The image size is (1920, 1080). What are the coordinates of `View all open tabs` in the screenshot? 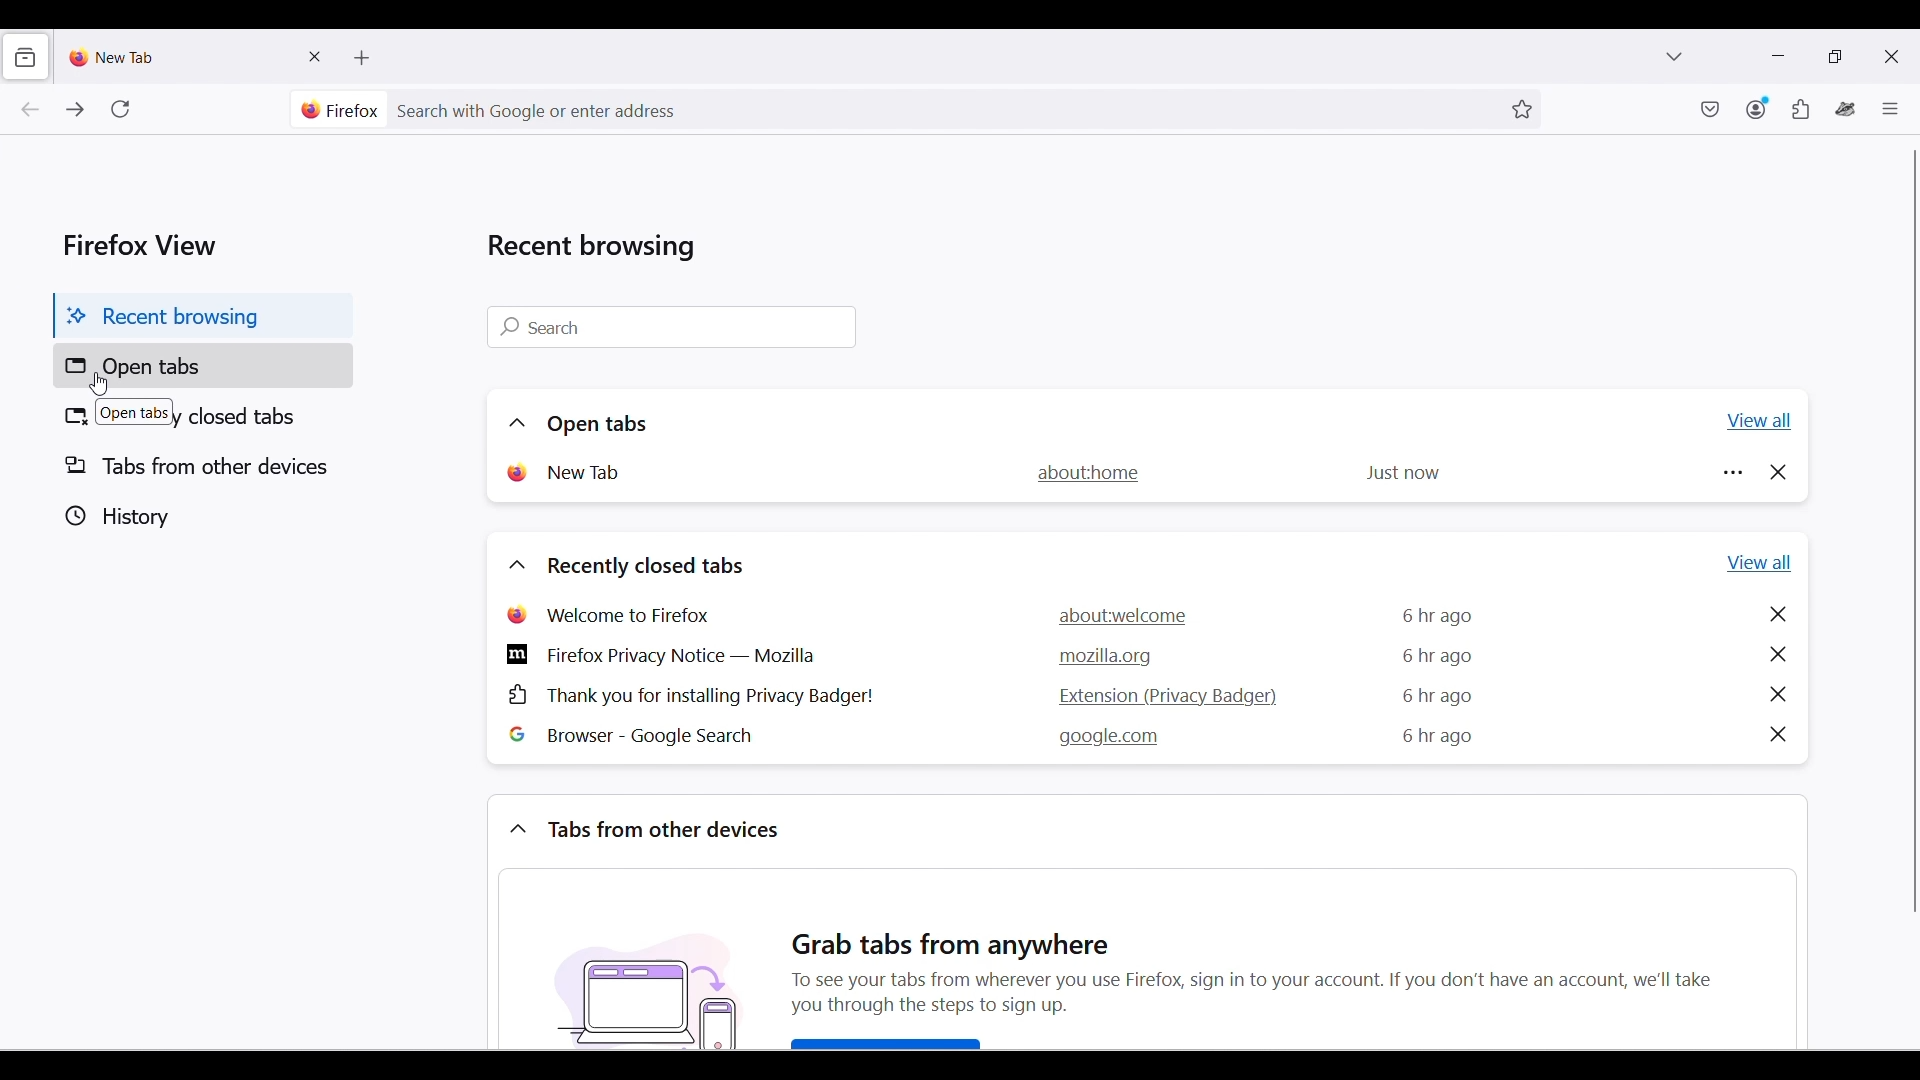 It's located at (1759, 421).